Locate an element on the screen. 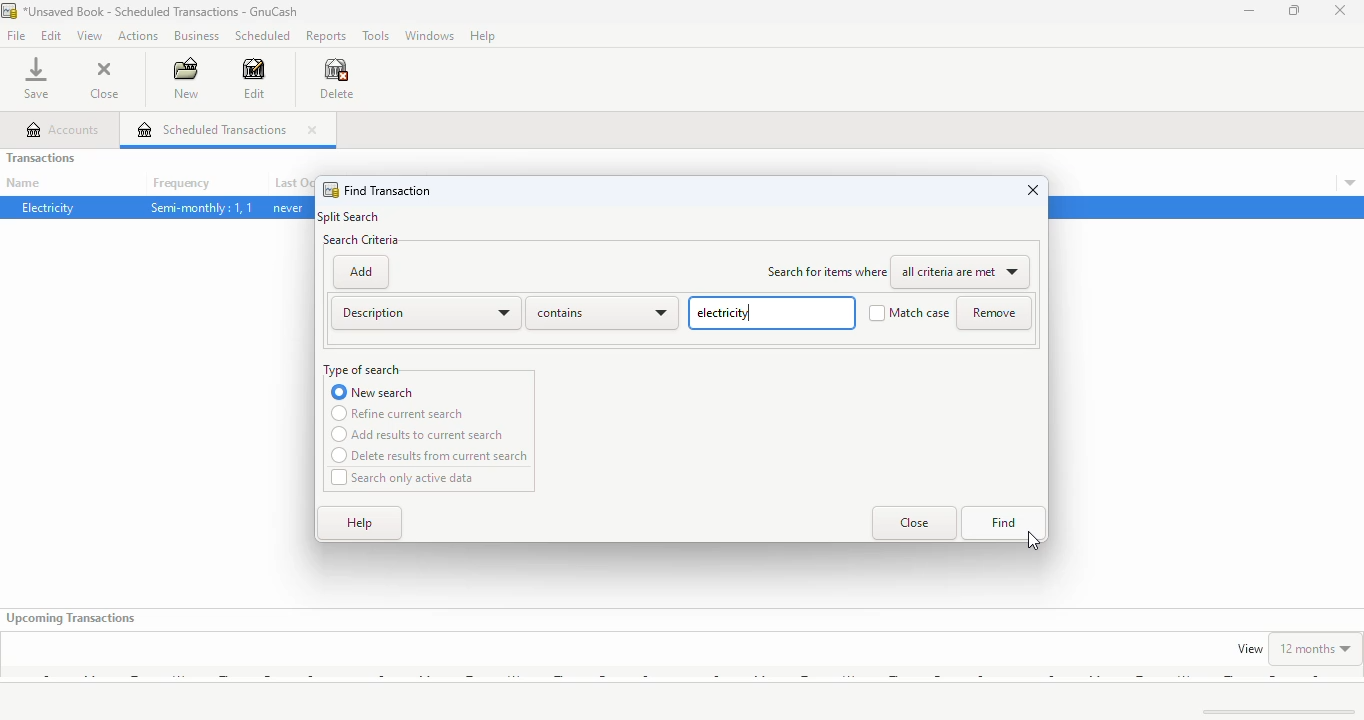 Image resolution: width=1364 pixels, height=720 pixels. searched item "electricity" is located at coordinates (771, 313).